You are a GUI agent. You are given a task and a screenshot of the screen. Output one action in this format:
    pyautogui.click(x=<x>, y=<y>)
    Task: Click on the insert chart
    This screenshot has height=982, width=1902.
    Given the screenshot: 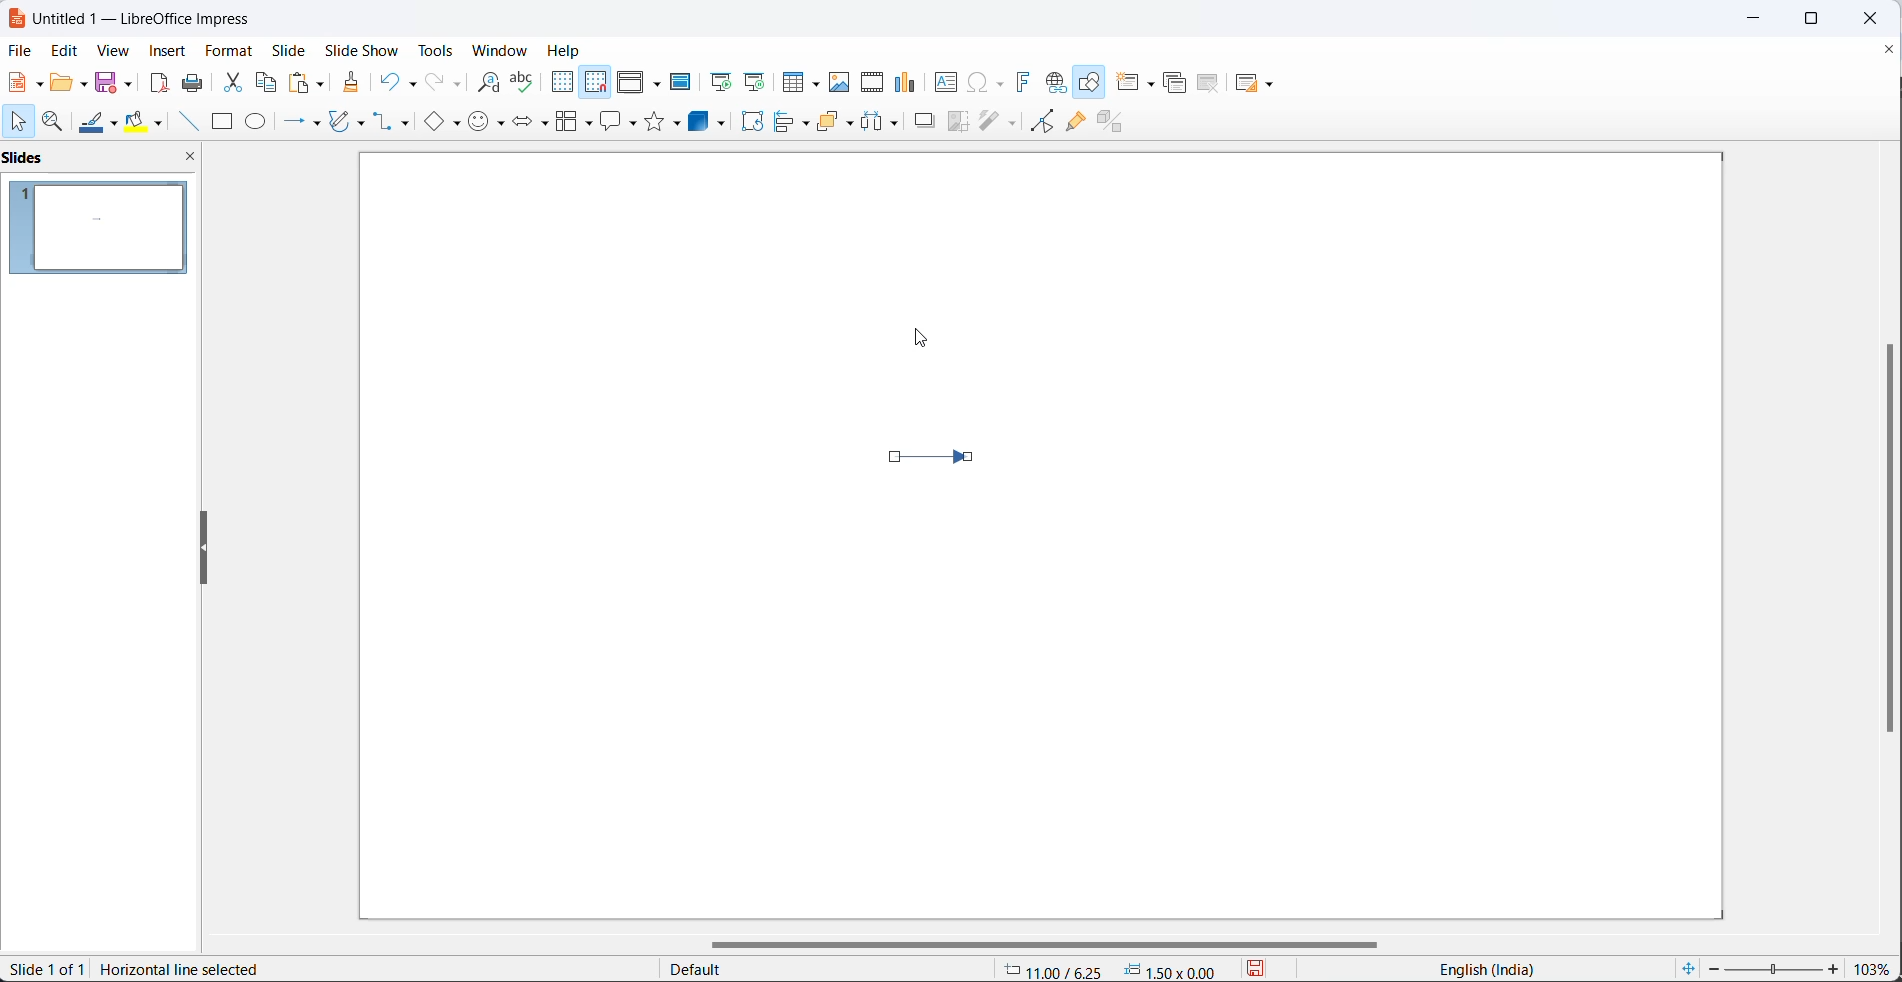 What is the action you would take?
    pyautogui.click(x=905, y=82)
    